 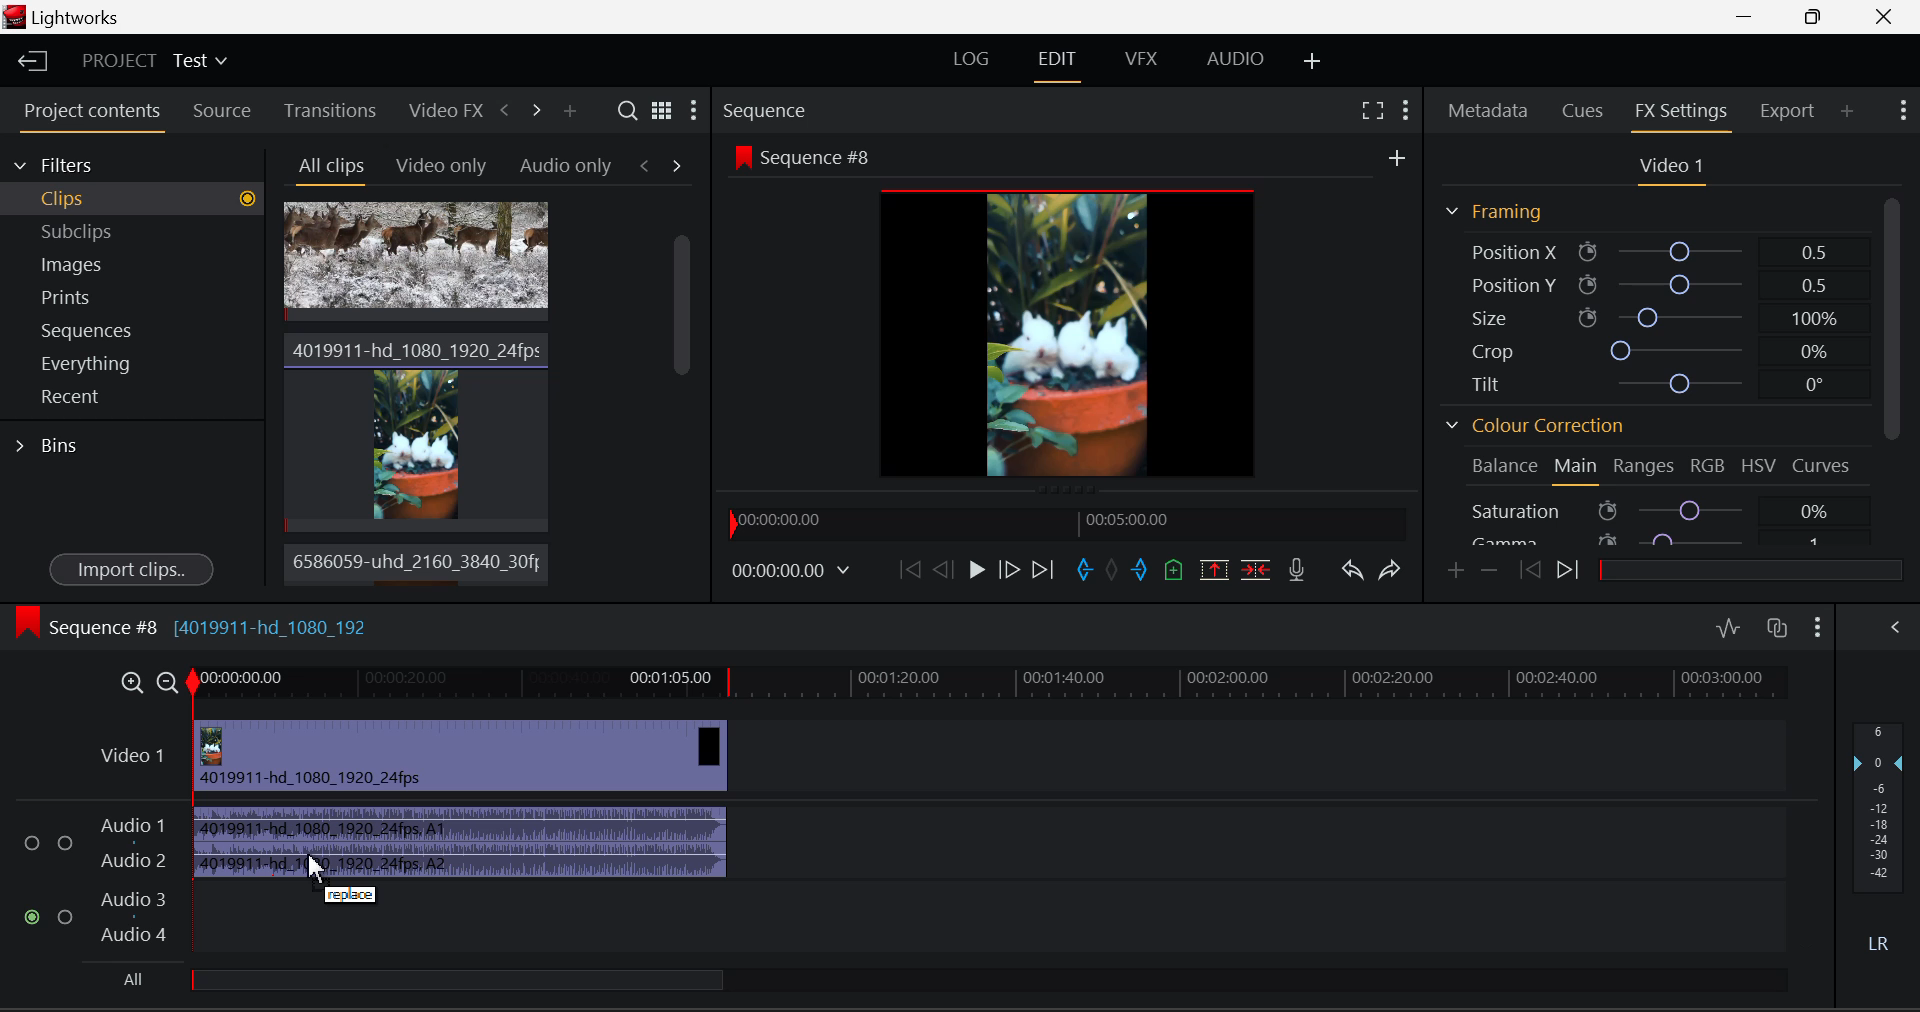 What do you see at coordinates (942, 567) in the screenshot?
I see `Go Back` at bounding box center [942, 567].